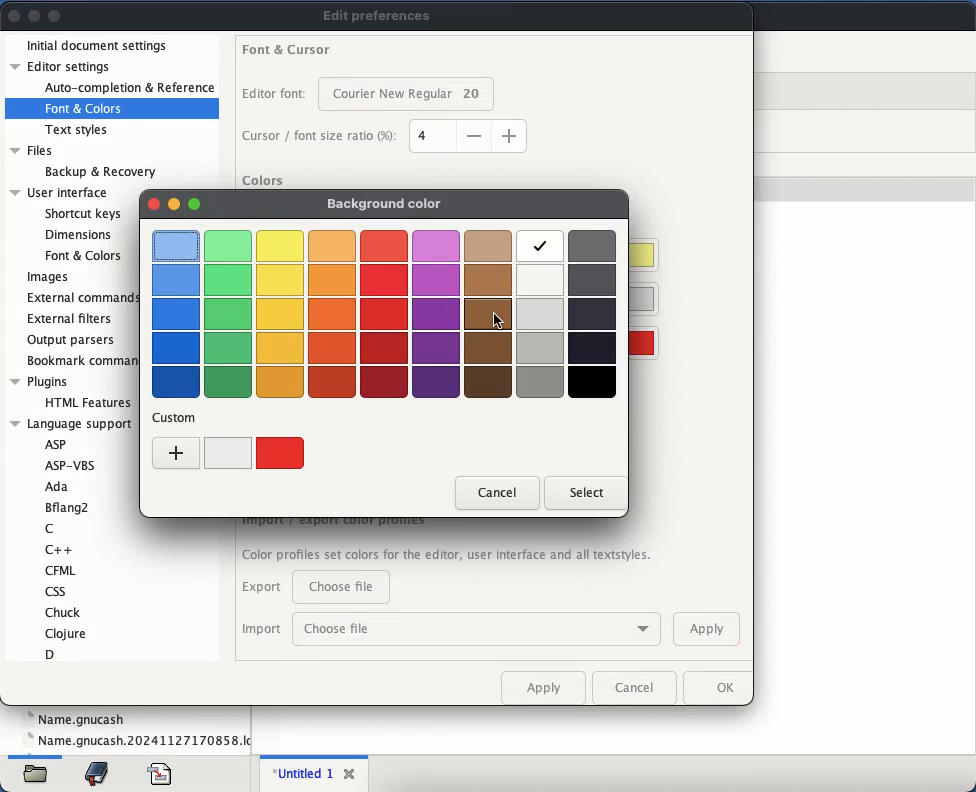 The image size is (976, 792). What do you see at coordinates (497, 492) in the screenshot?
I see `cancel` at bounding box center [497, 492].